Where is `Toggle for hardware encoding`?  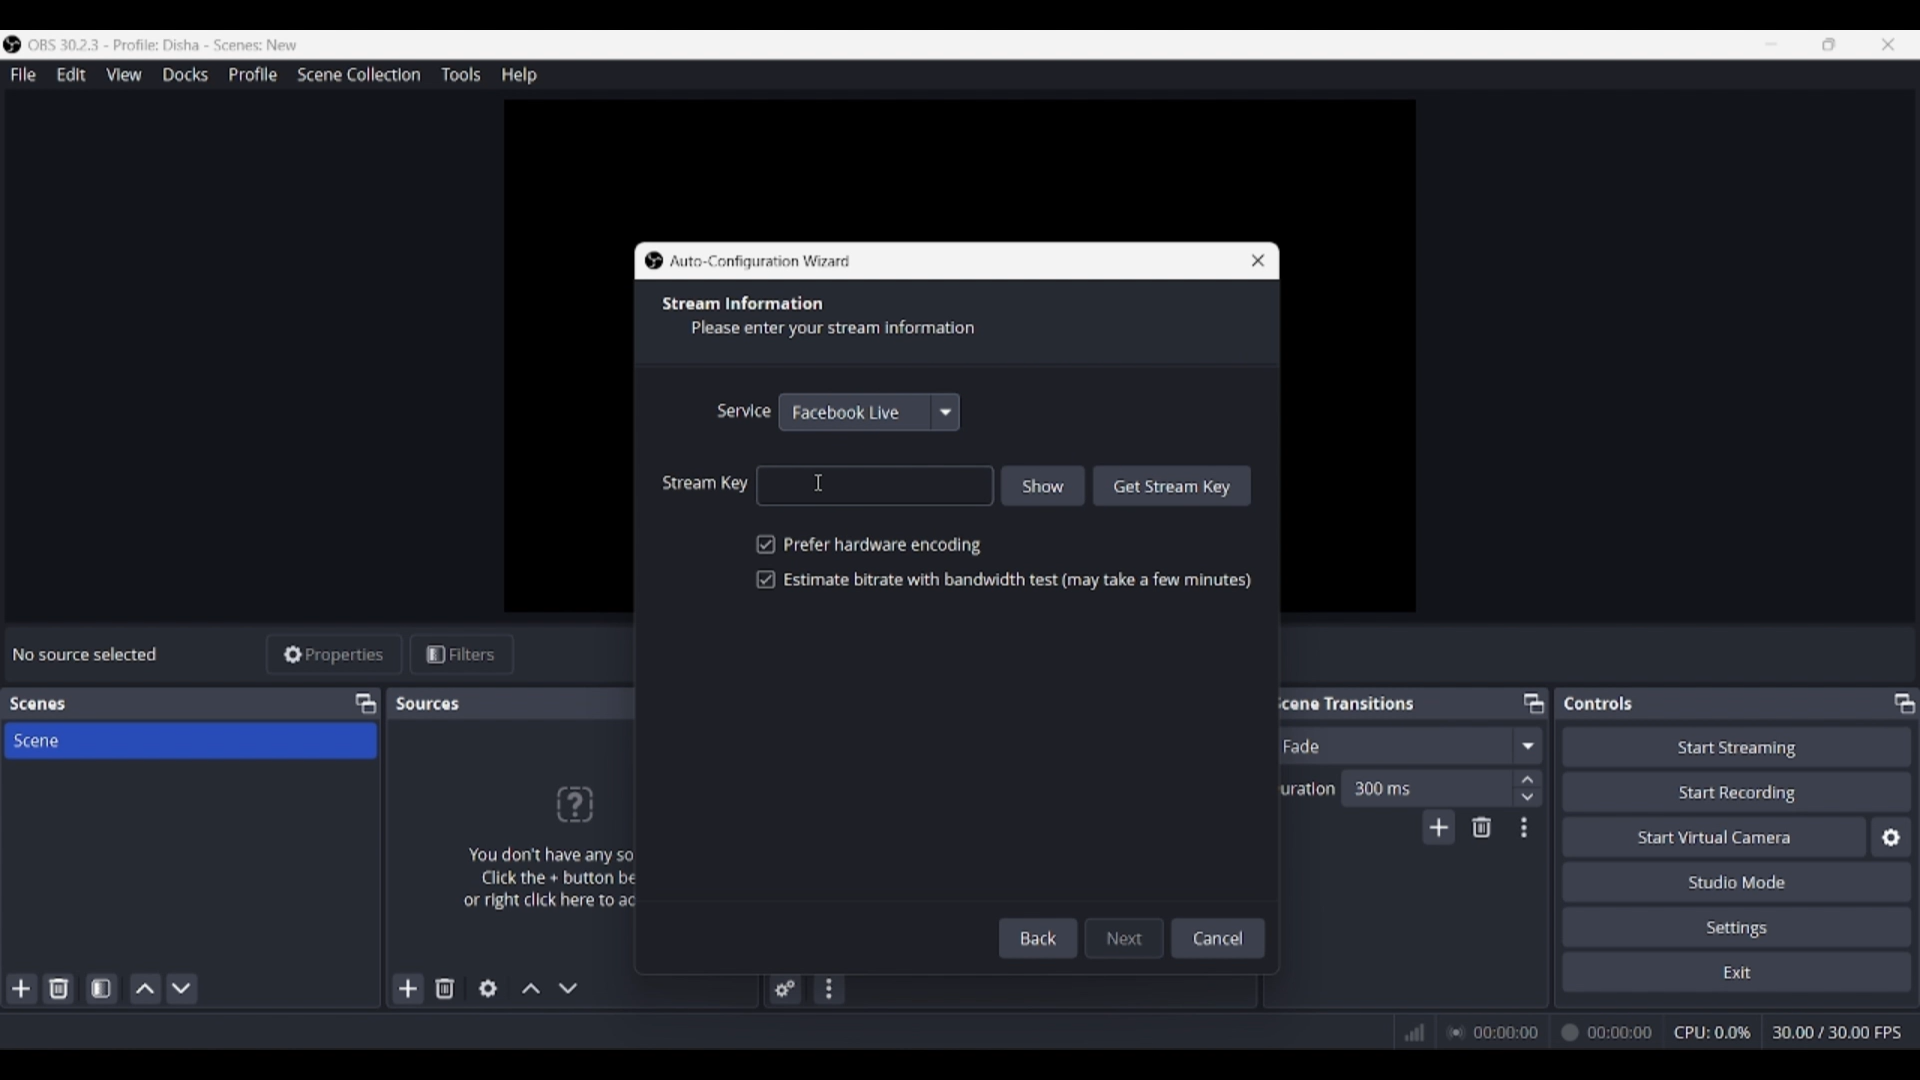
Toggle for hardware encoding is located at coordinates (869, 545).